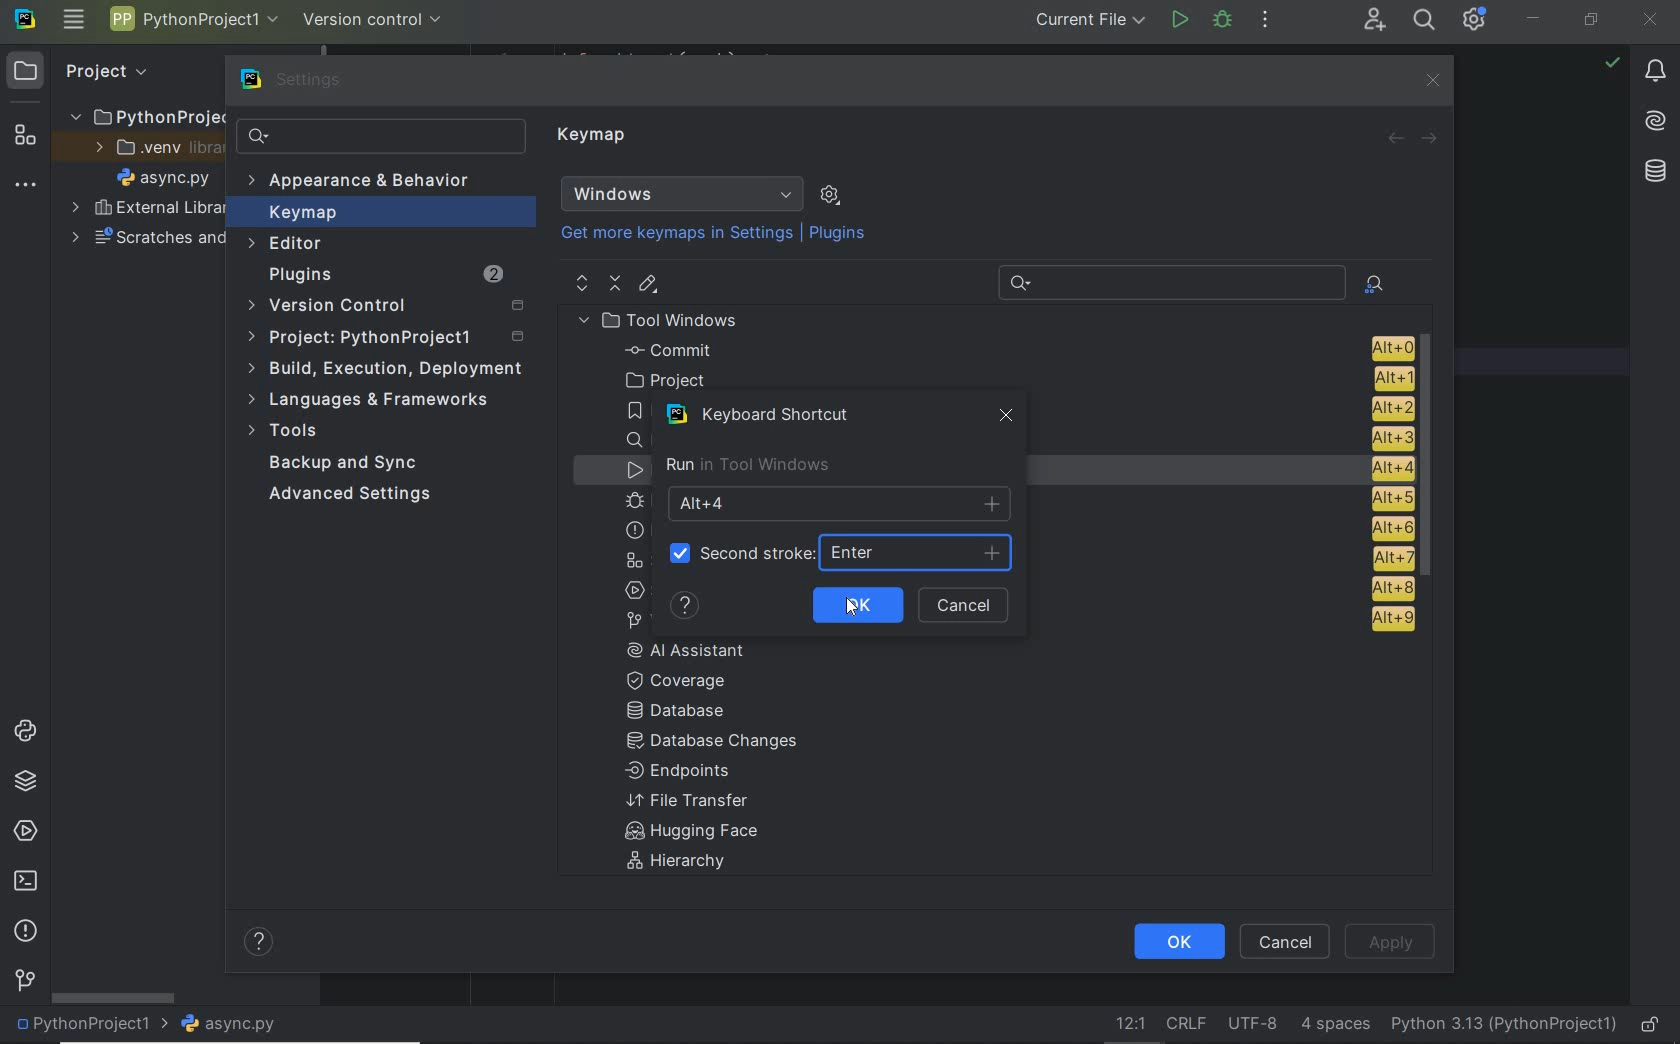 Image resolution: width=1680 pixels, height=1044 pixels. What do you see at coordinates (687, 864) in the screenshot?
I see `Hierarchy` at bounding box center [687, 864].